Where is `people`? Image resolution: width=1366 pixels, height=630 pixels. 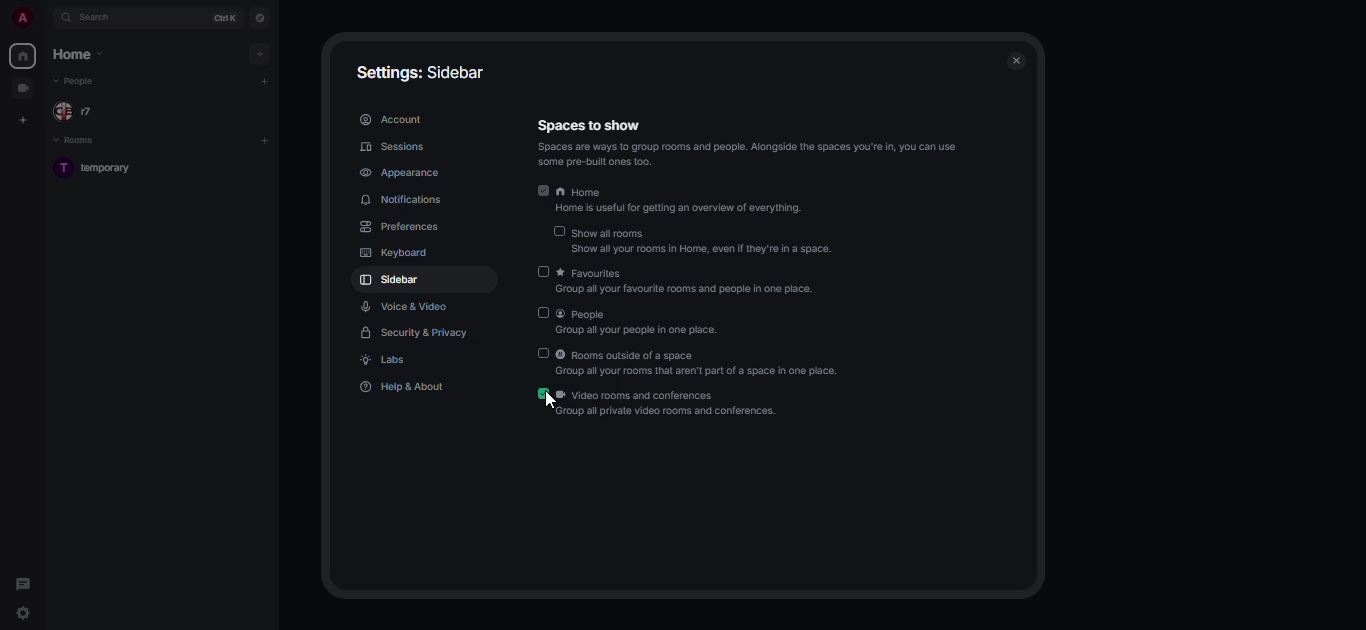 people is located at coordinates (78, 84).